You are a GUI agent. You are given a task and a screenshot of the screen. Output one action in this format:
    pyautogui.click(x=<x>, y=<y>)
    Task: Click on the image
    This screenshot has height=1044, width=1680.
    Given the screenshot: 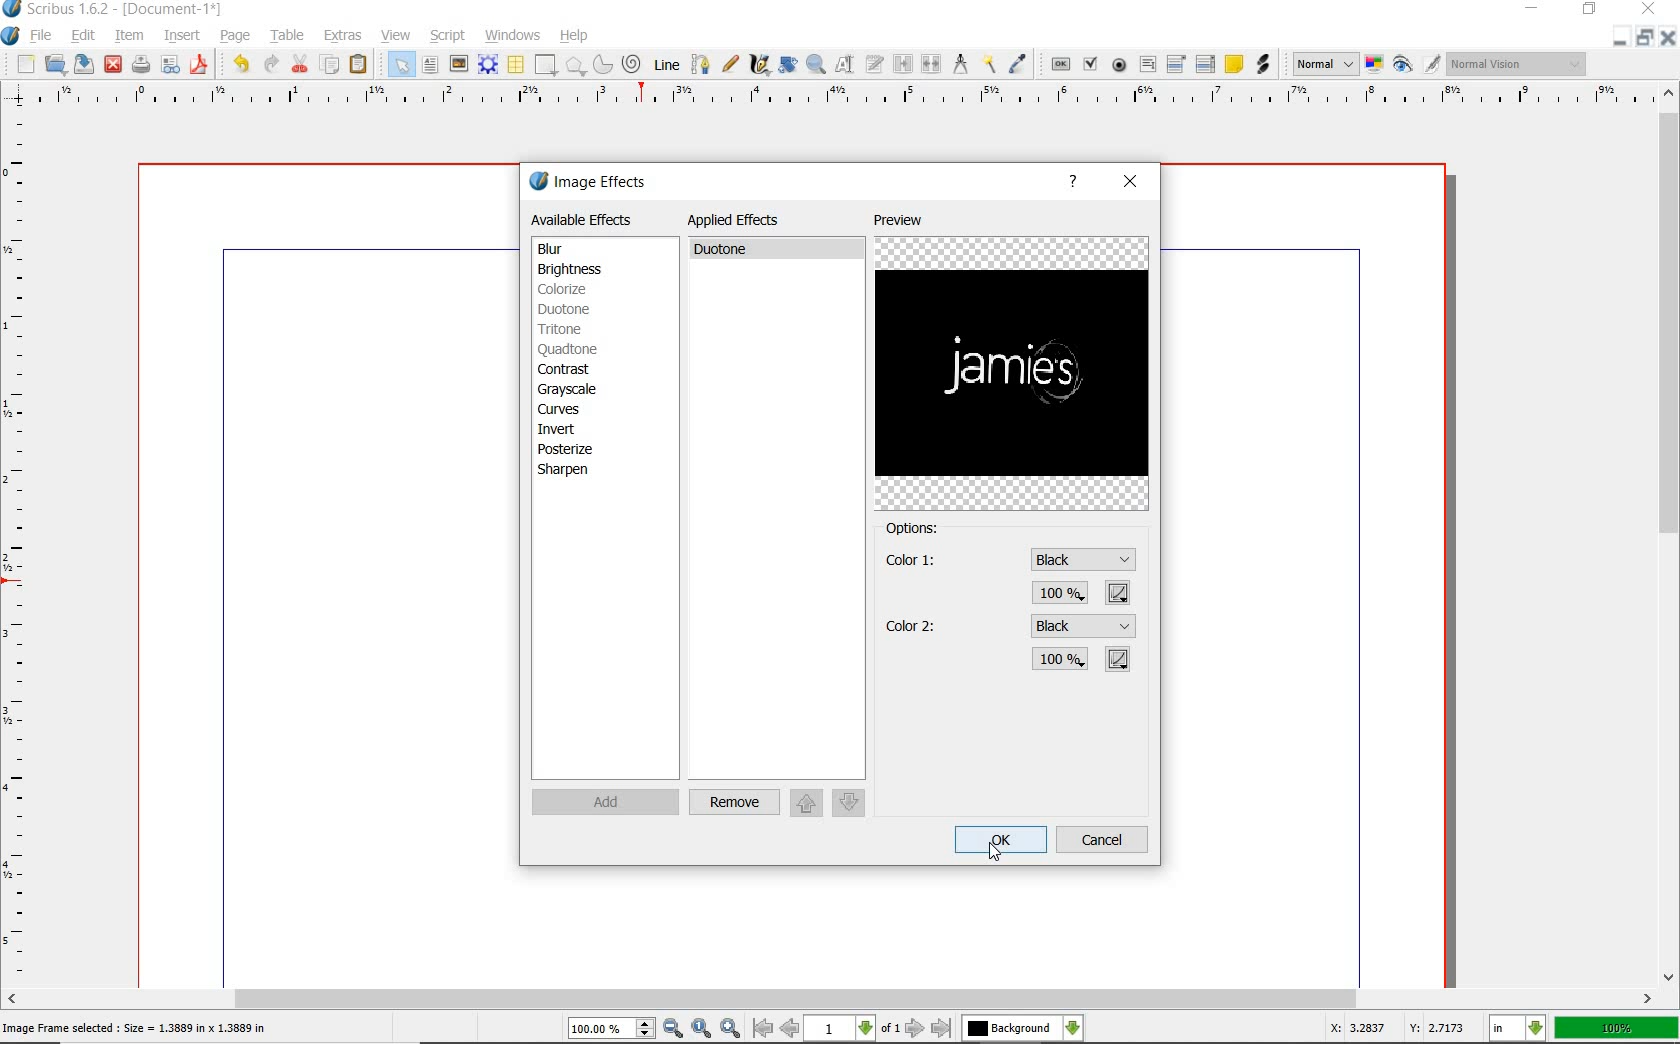 What is the action you would take?
    pyautogui.click(x=1013, y=374)
    